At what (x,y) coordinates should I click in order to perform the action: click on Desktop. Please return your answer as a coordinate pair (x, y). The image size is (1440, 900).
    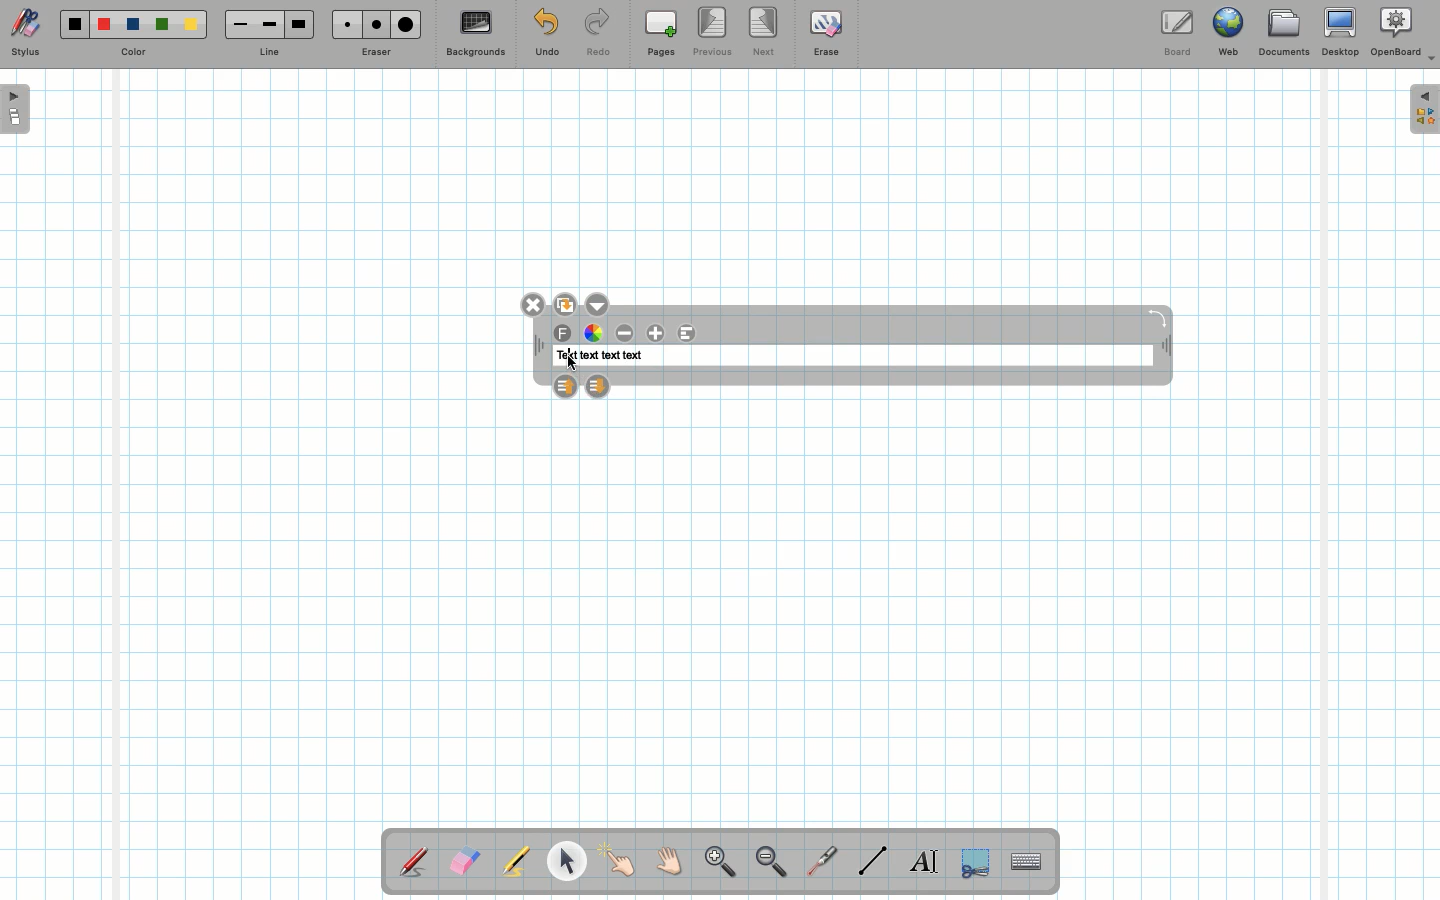
    Looking at the image, I should click on (1343, 32).